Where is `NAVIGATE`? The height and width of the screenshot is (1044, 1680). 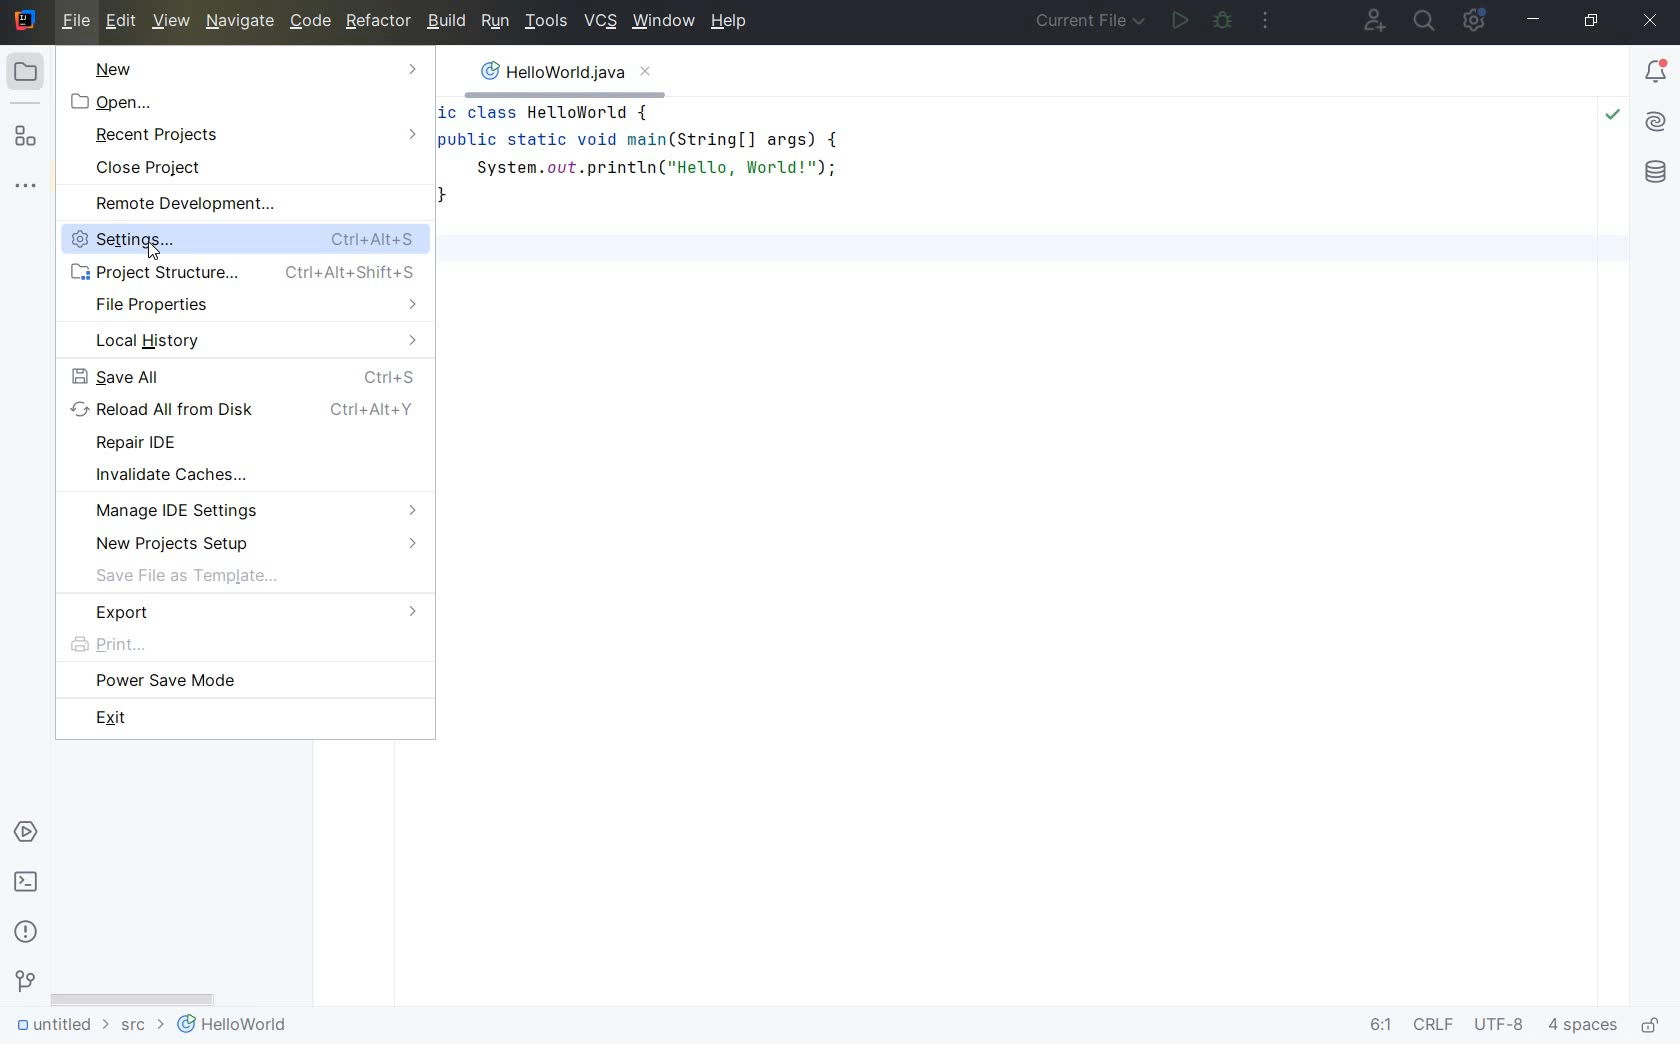 NAVIGATE is located at coordinates (238, 22).